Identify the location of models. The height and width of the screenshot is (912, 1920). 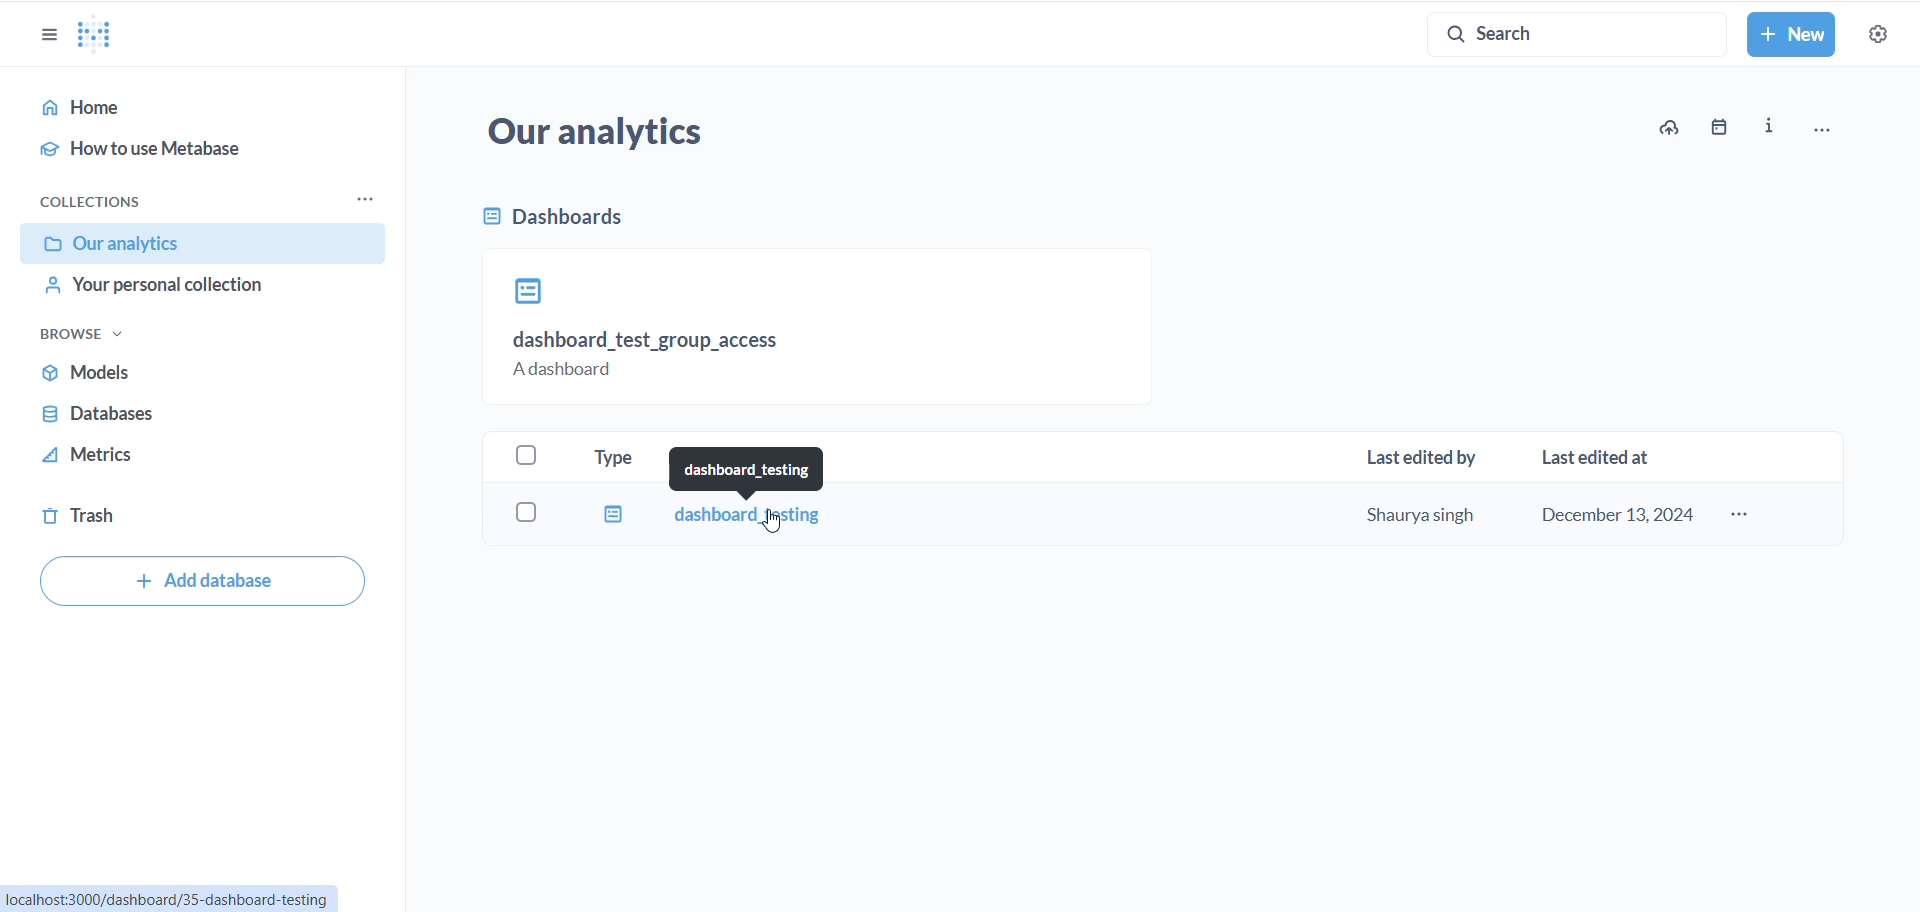
(157, 374).